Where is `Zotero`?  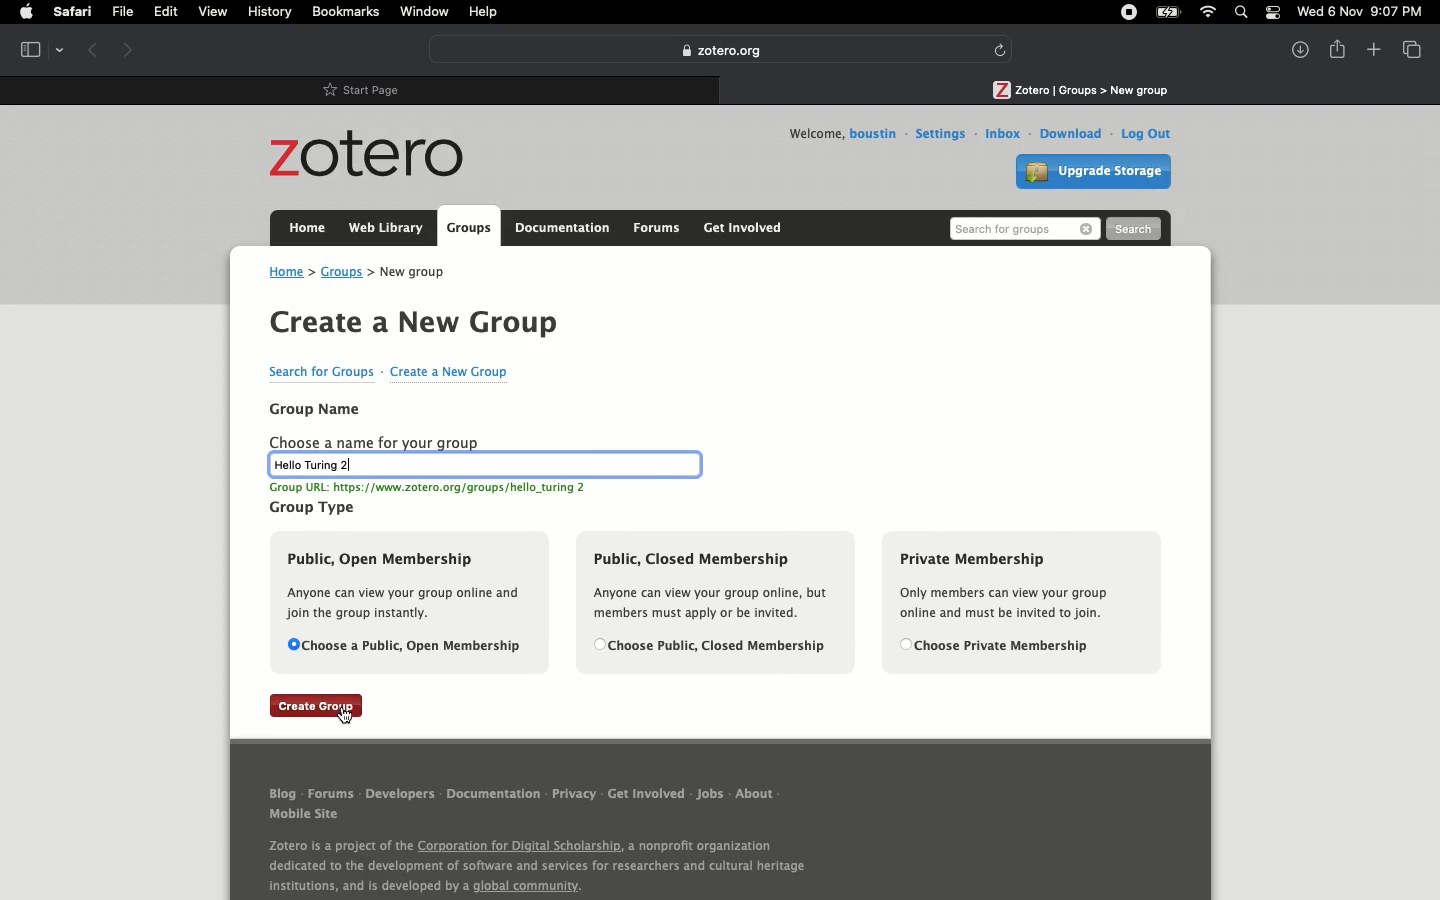 Zotero is located at coordinates (720, 50).